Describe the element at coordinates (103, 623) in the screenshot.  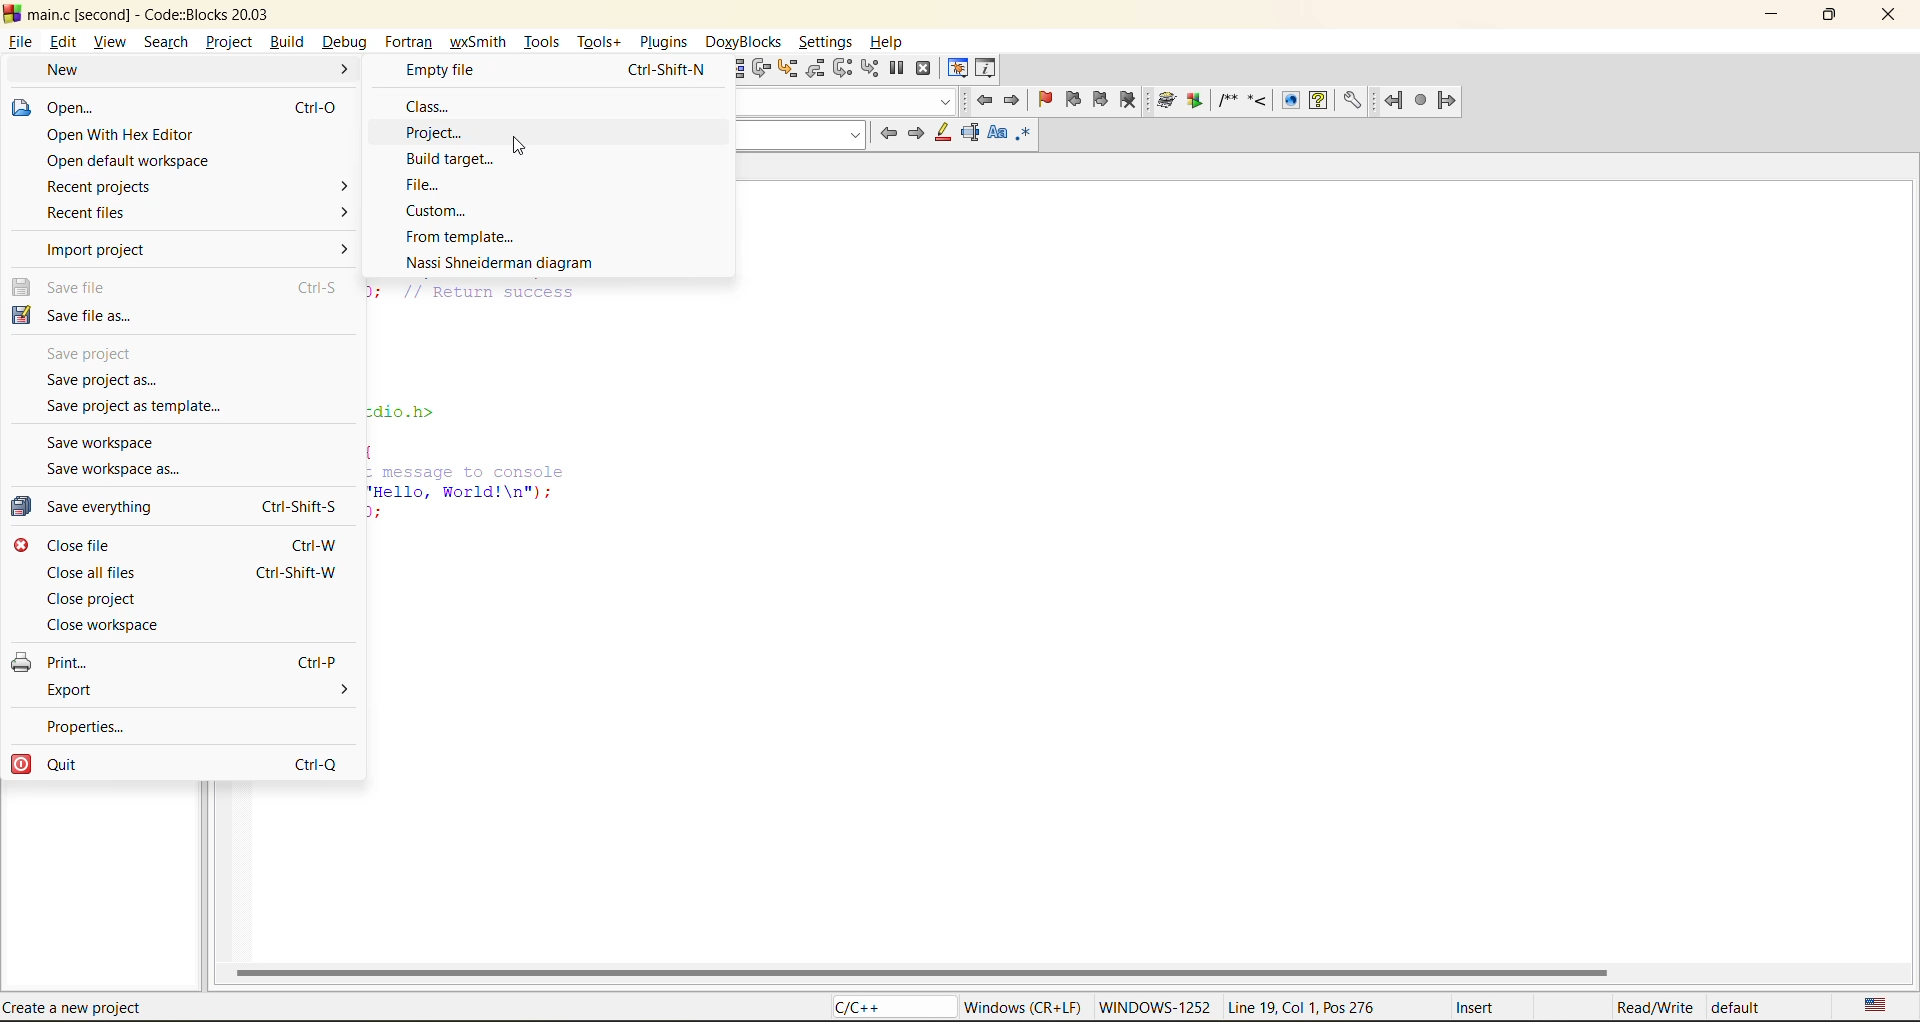
I see `close workspace` at that location.